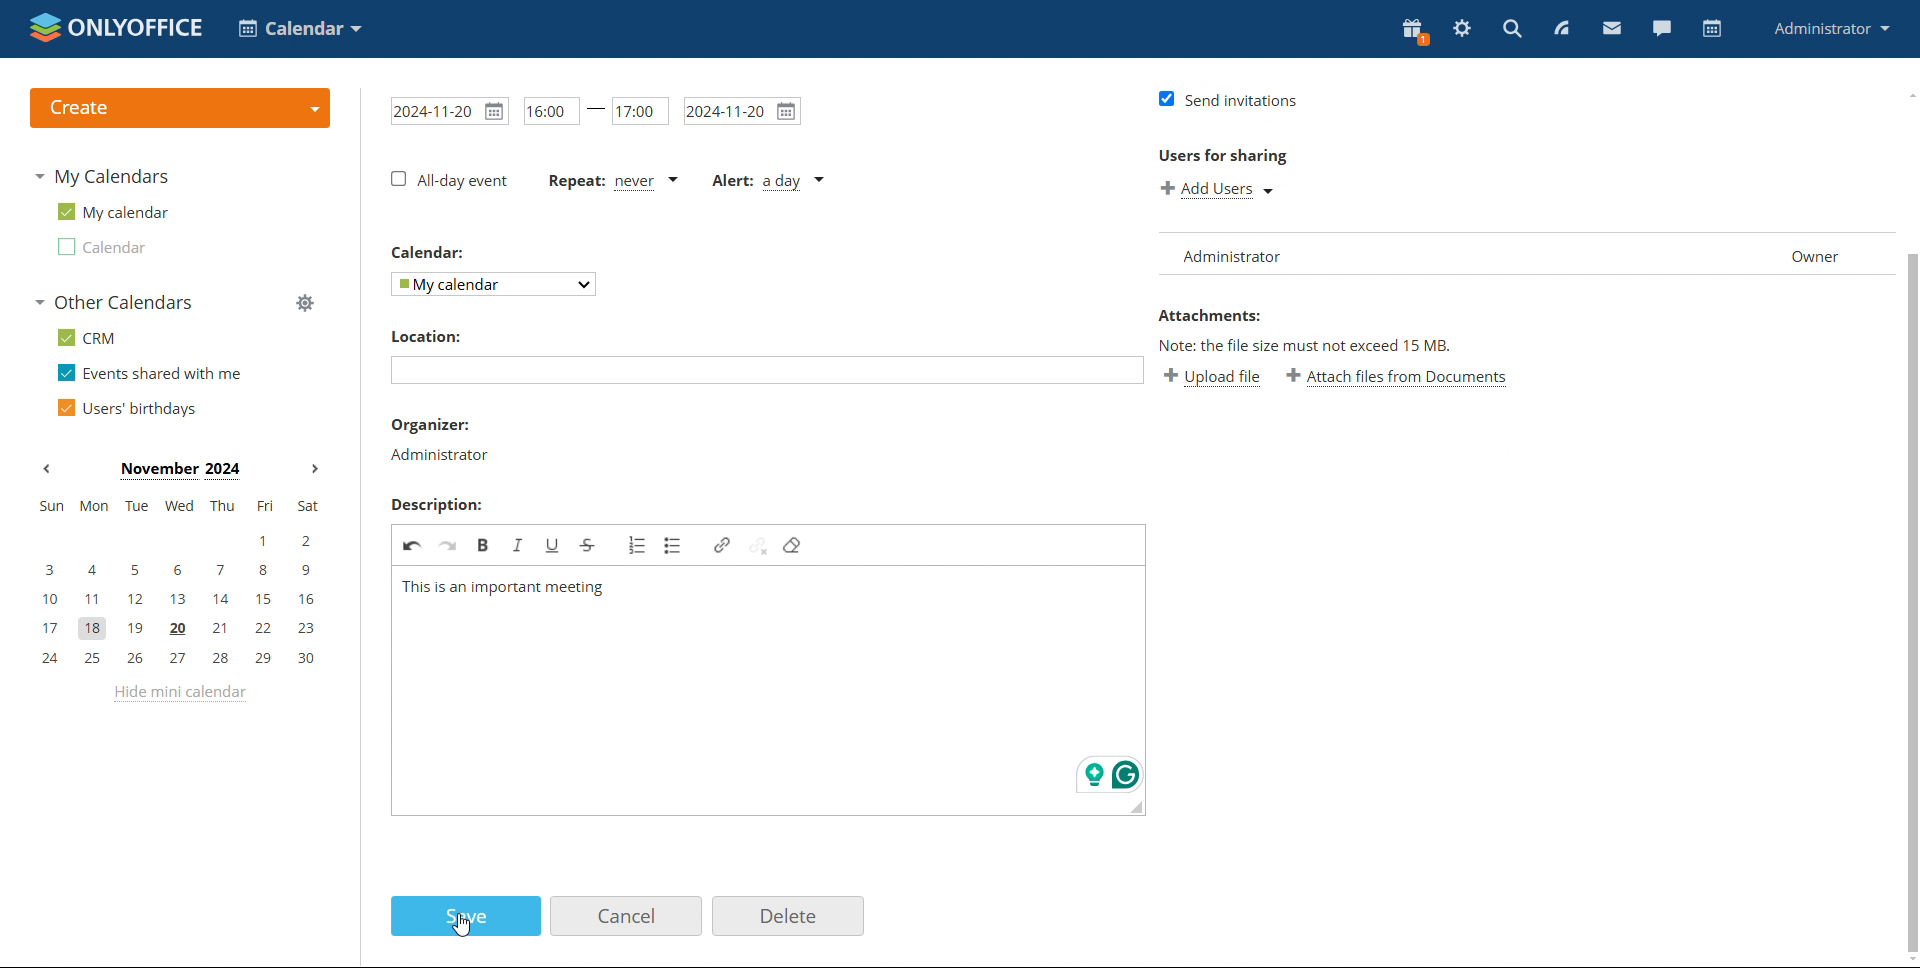  I want to click on calendar, so click(428, 252).